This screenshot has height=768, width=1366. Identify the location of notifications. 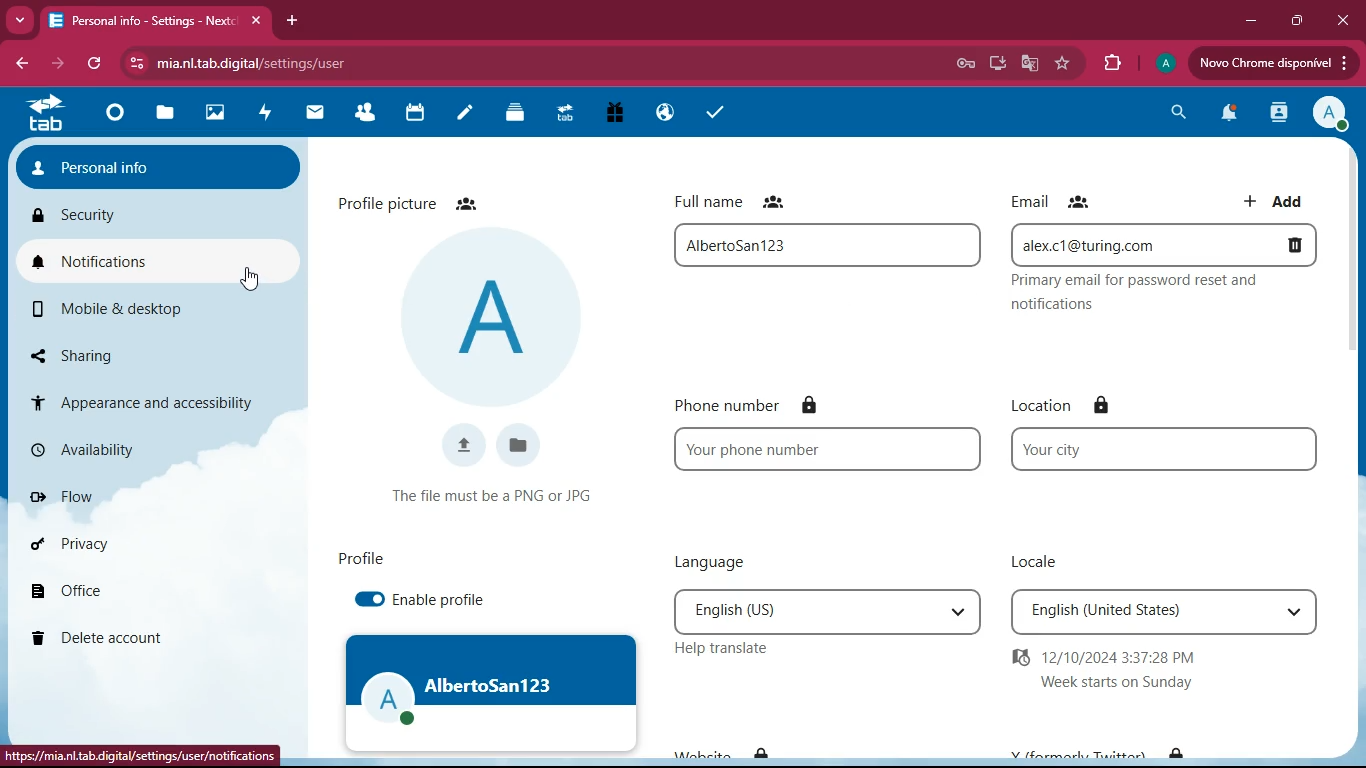
(165, 259).